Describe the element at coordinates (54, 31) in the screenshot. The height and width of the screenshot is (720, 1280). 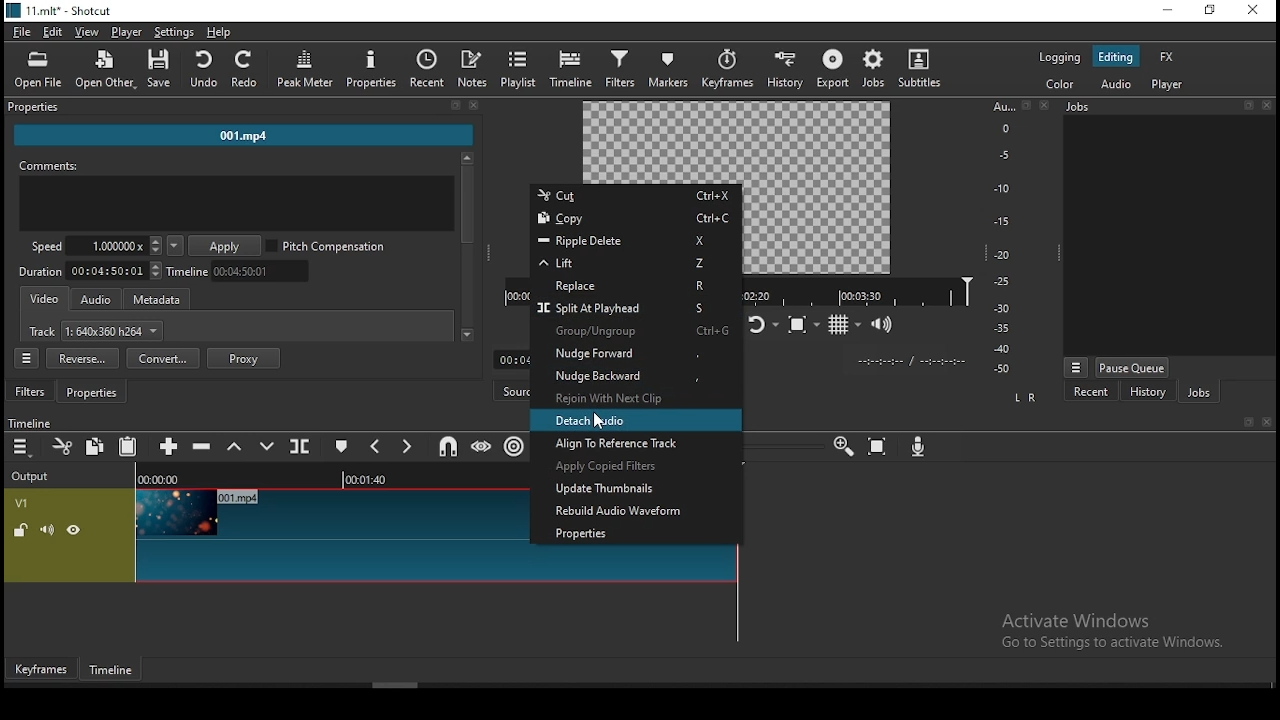
I see `edit` at that location.